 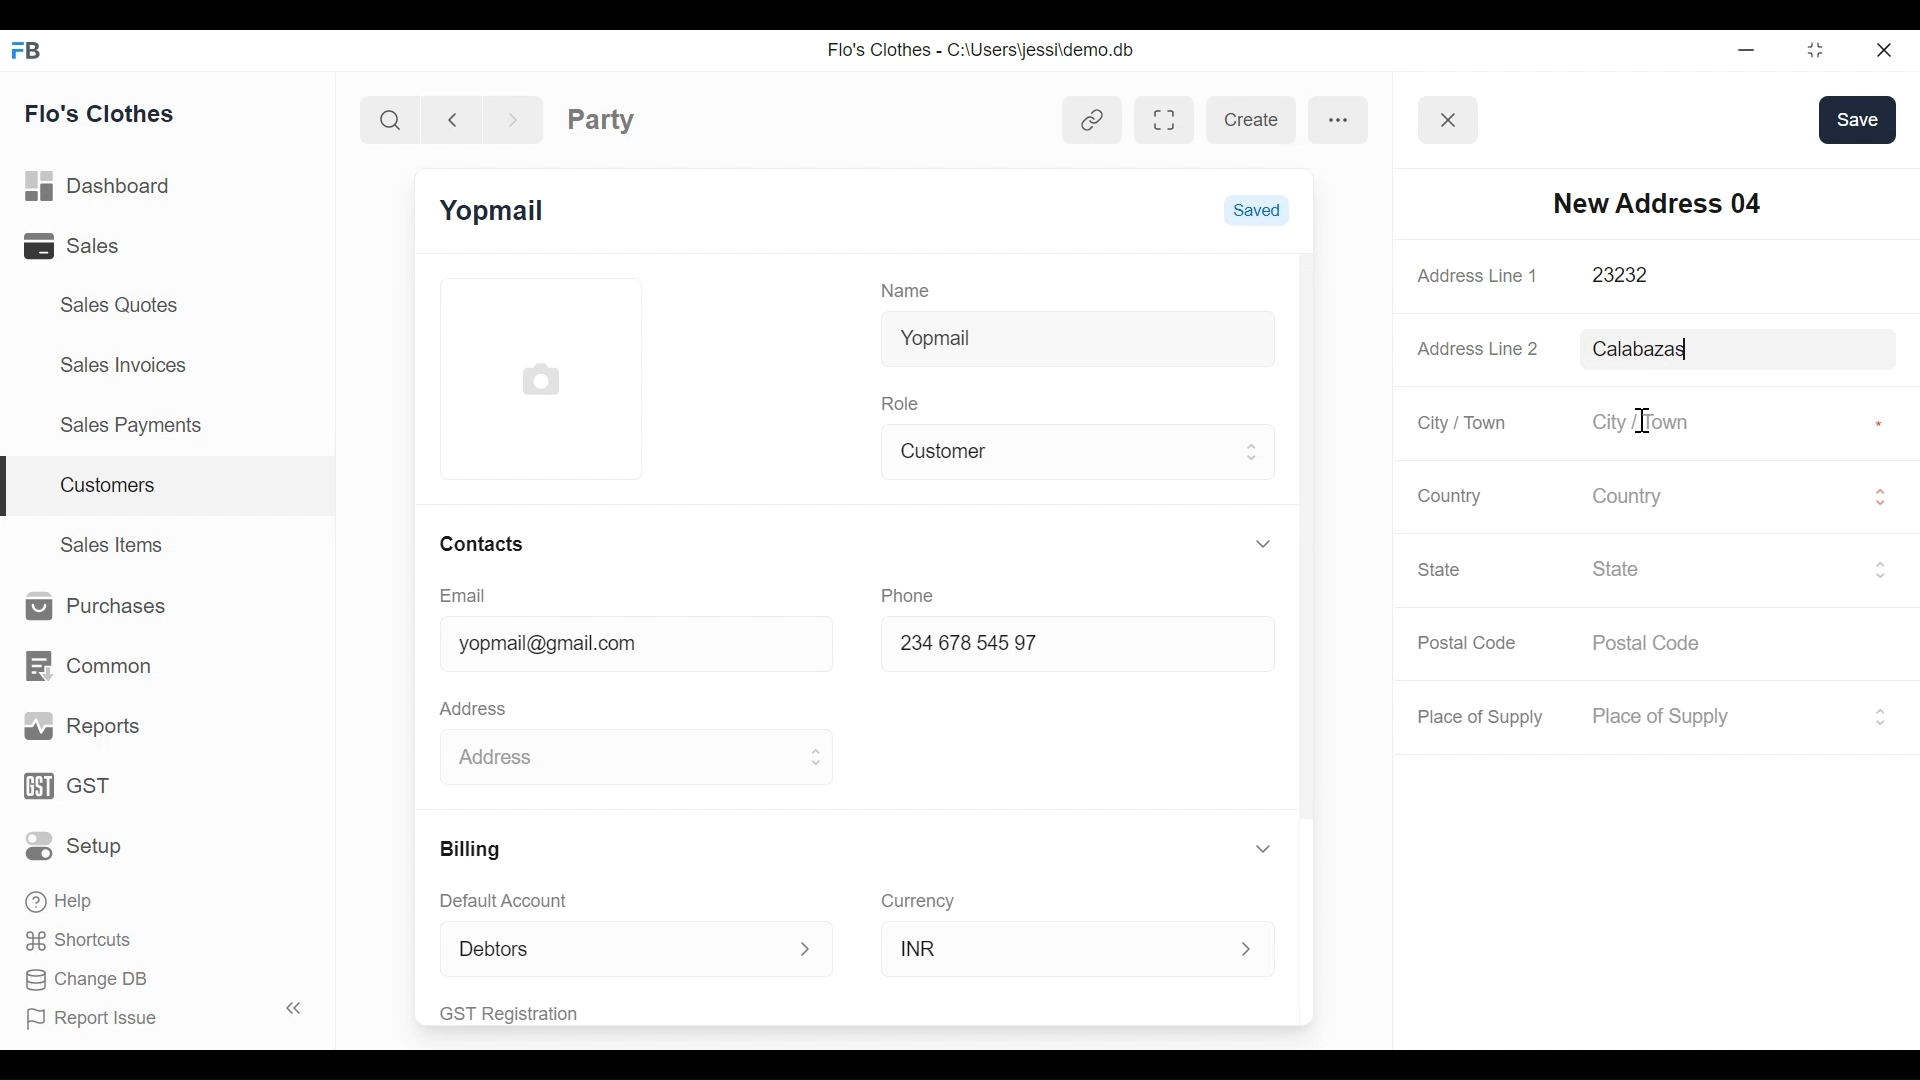 I want to click on Expand, so click(x=1267, y=849).